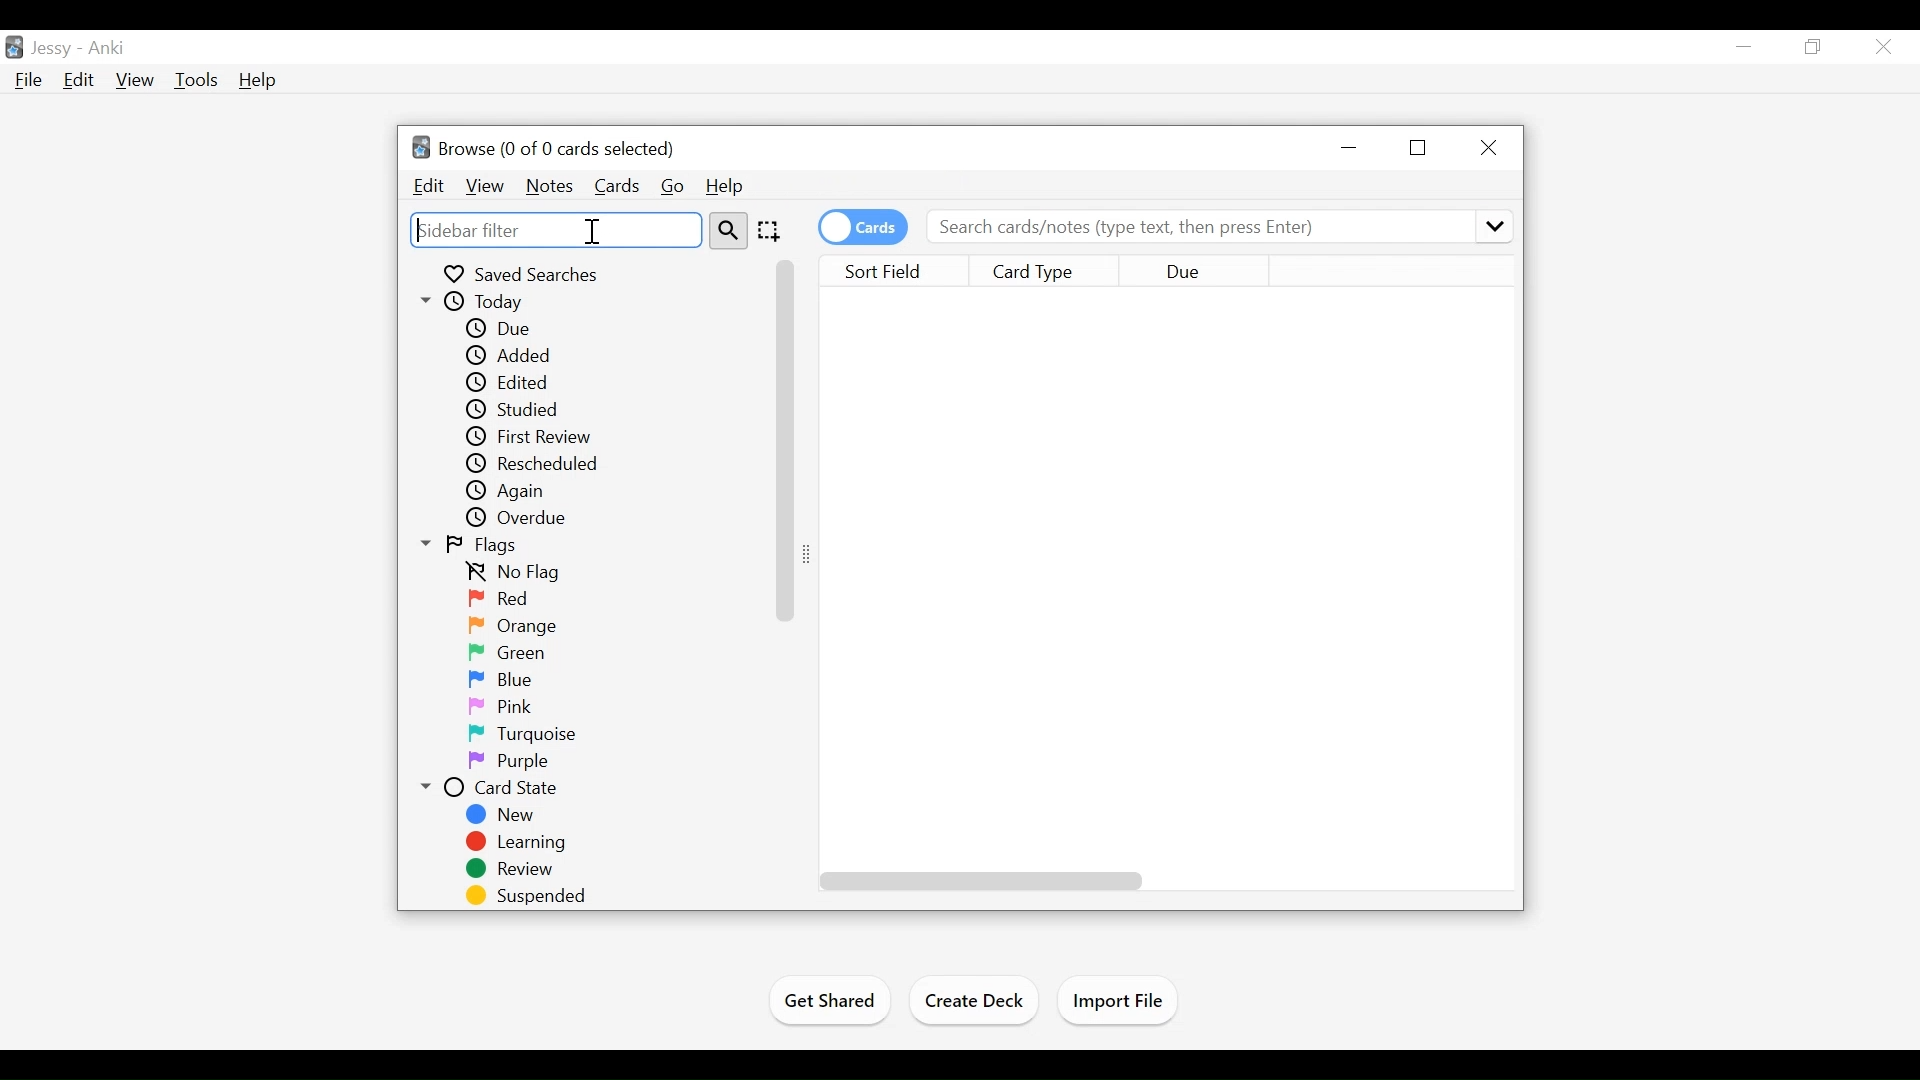 This screenshot has width=1920, height=1080. What do you see at coordinates (772, 231) in the screenshot?
I see `Selection tool` at bounding box center [772, 231].